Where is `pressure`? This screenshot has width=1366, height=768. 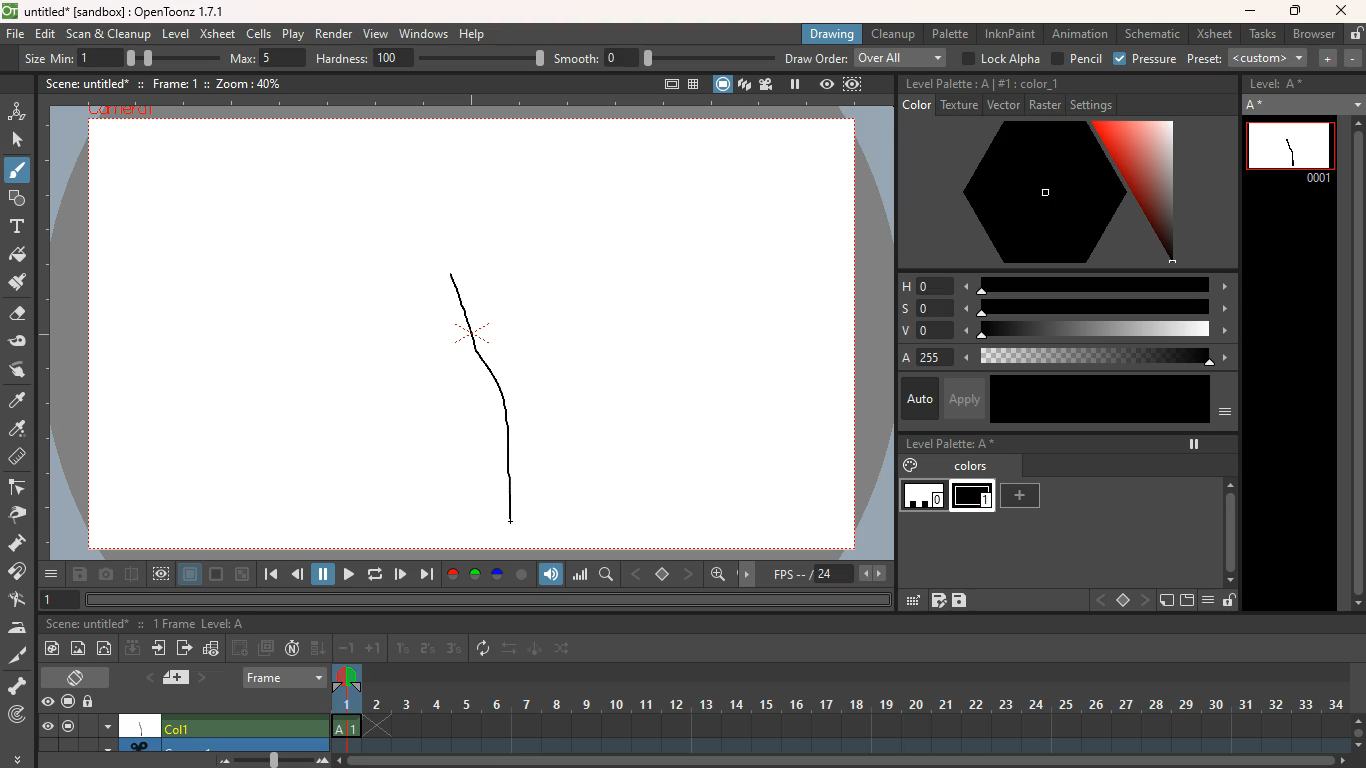 pressure is located at coordinates (1145, 59).